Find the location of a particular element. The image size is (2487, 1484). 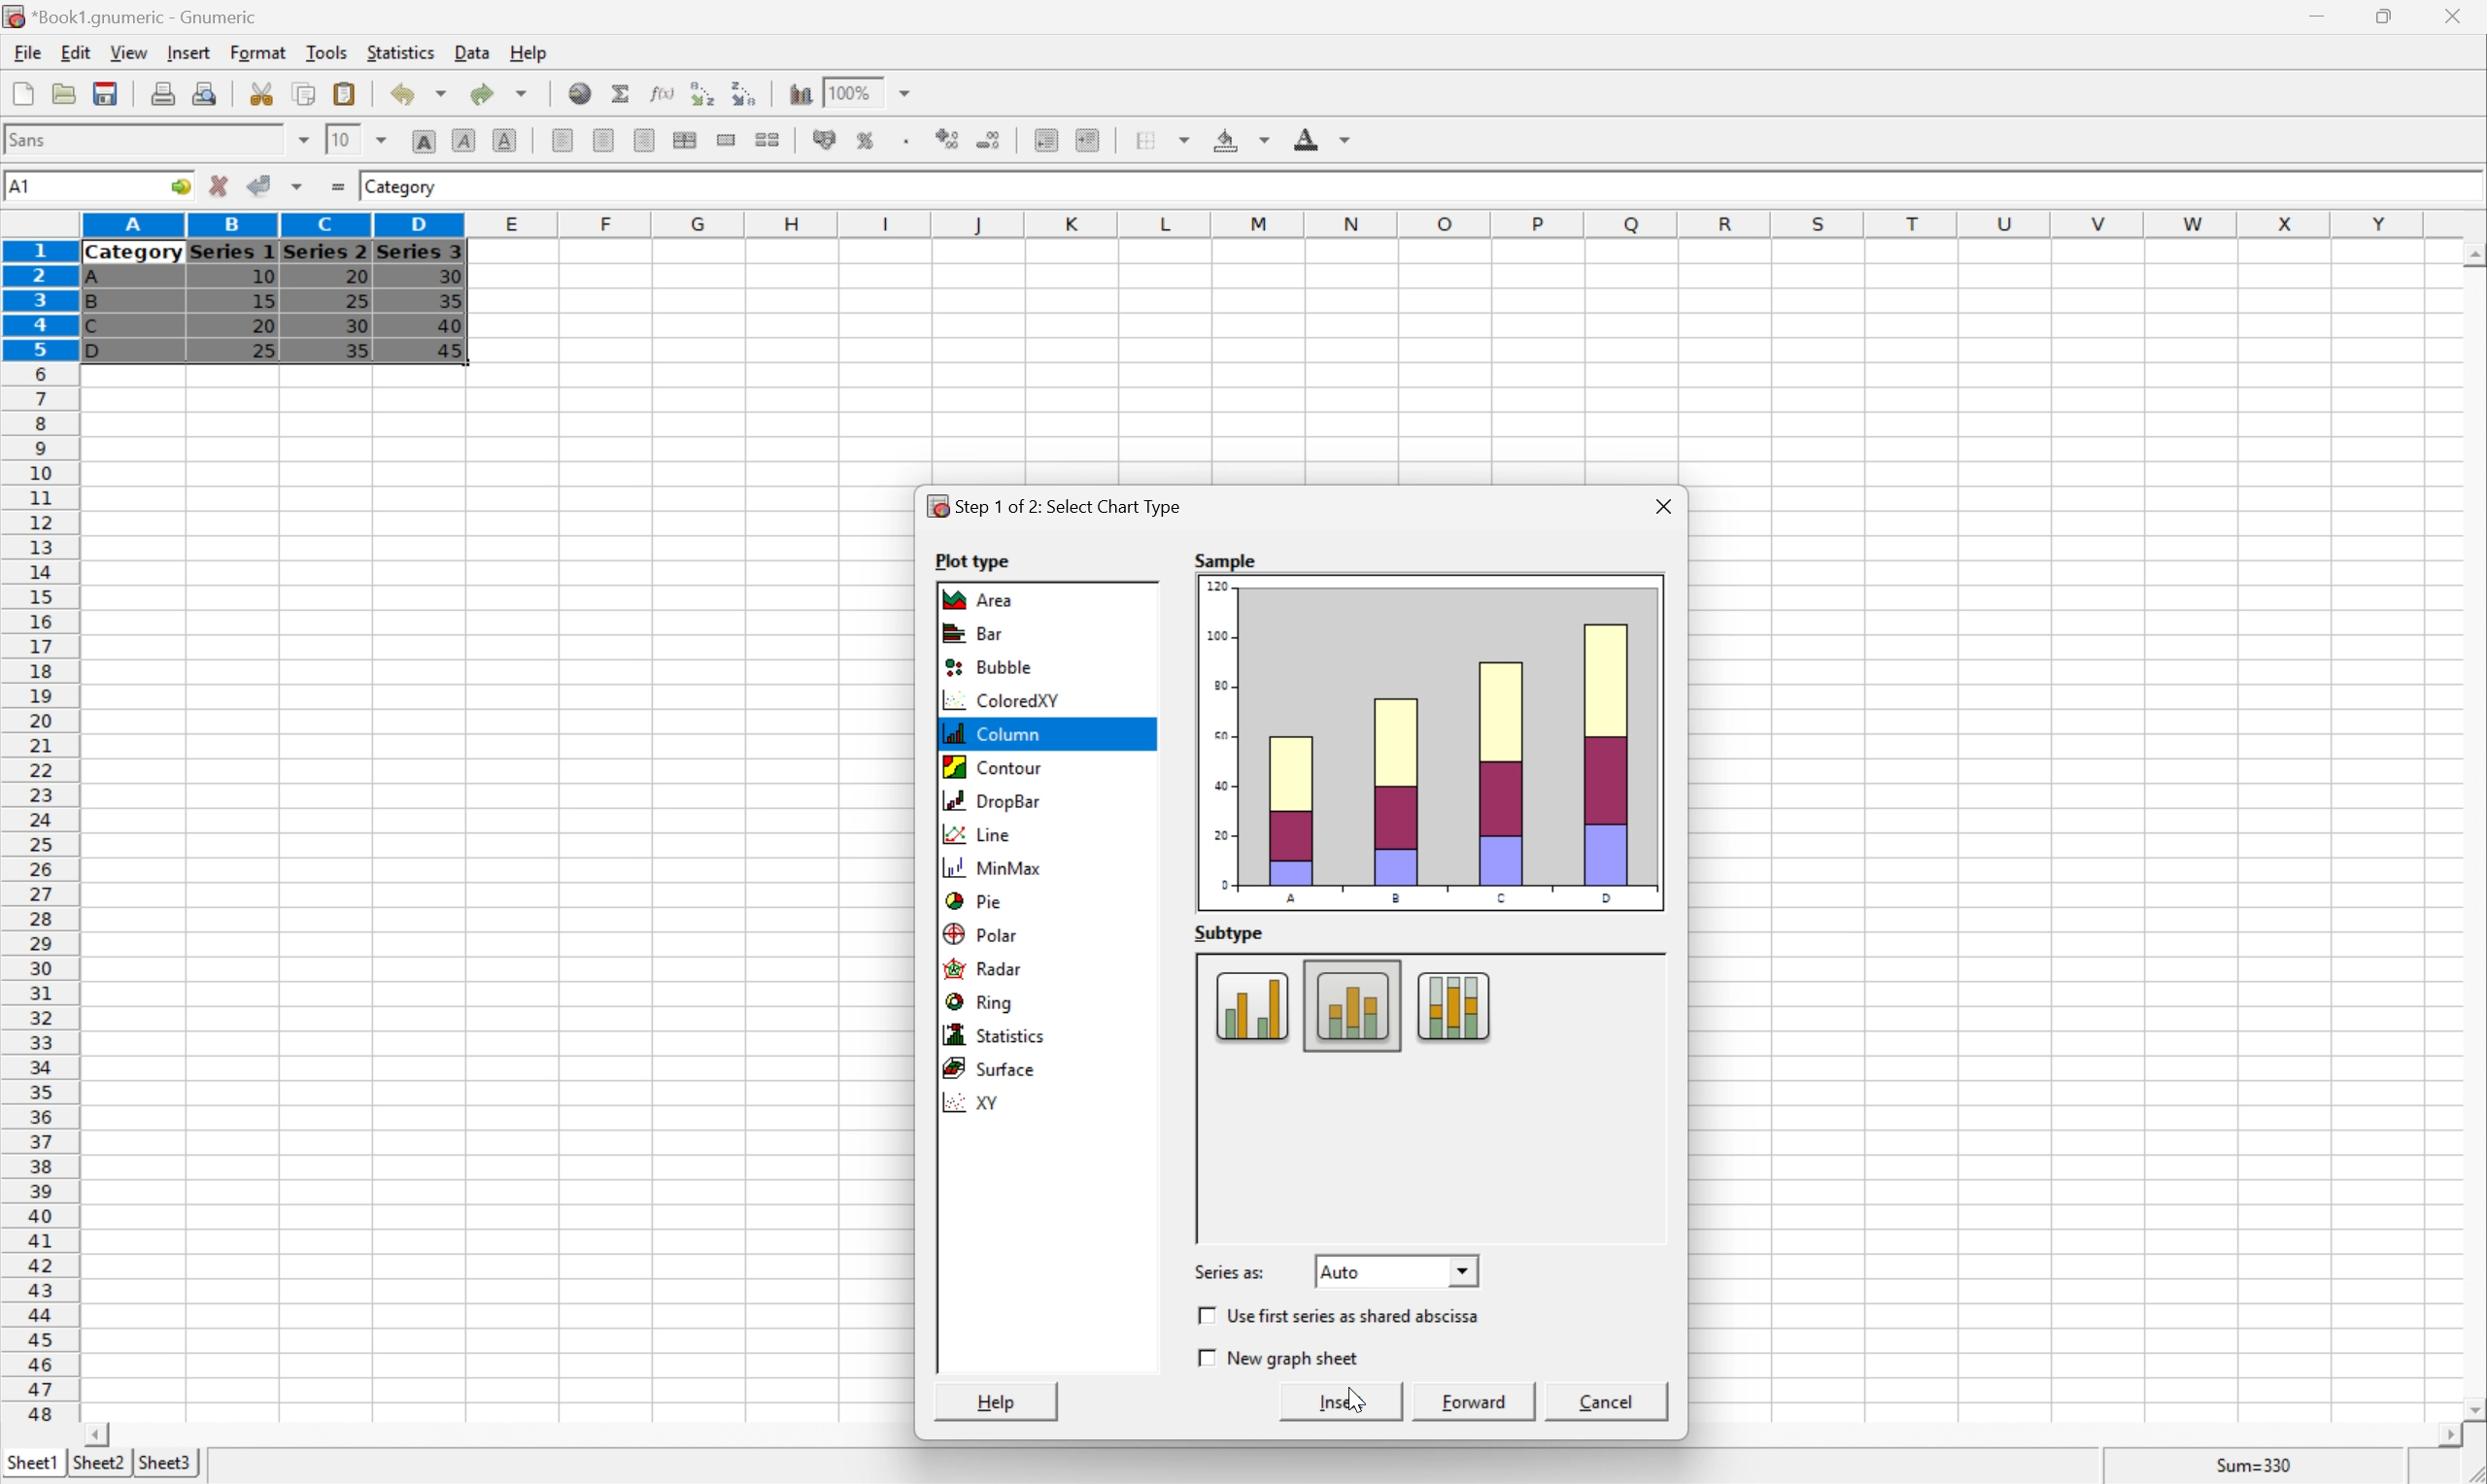

30 is located at coordinates (359, 328).